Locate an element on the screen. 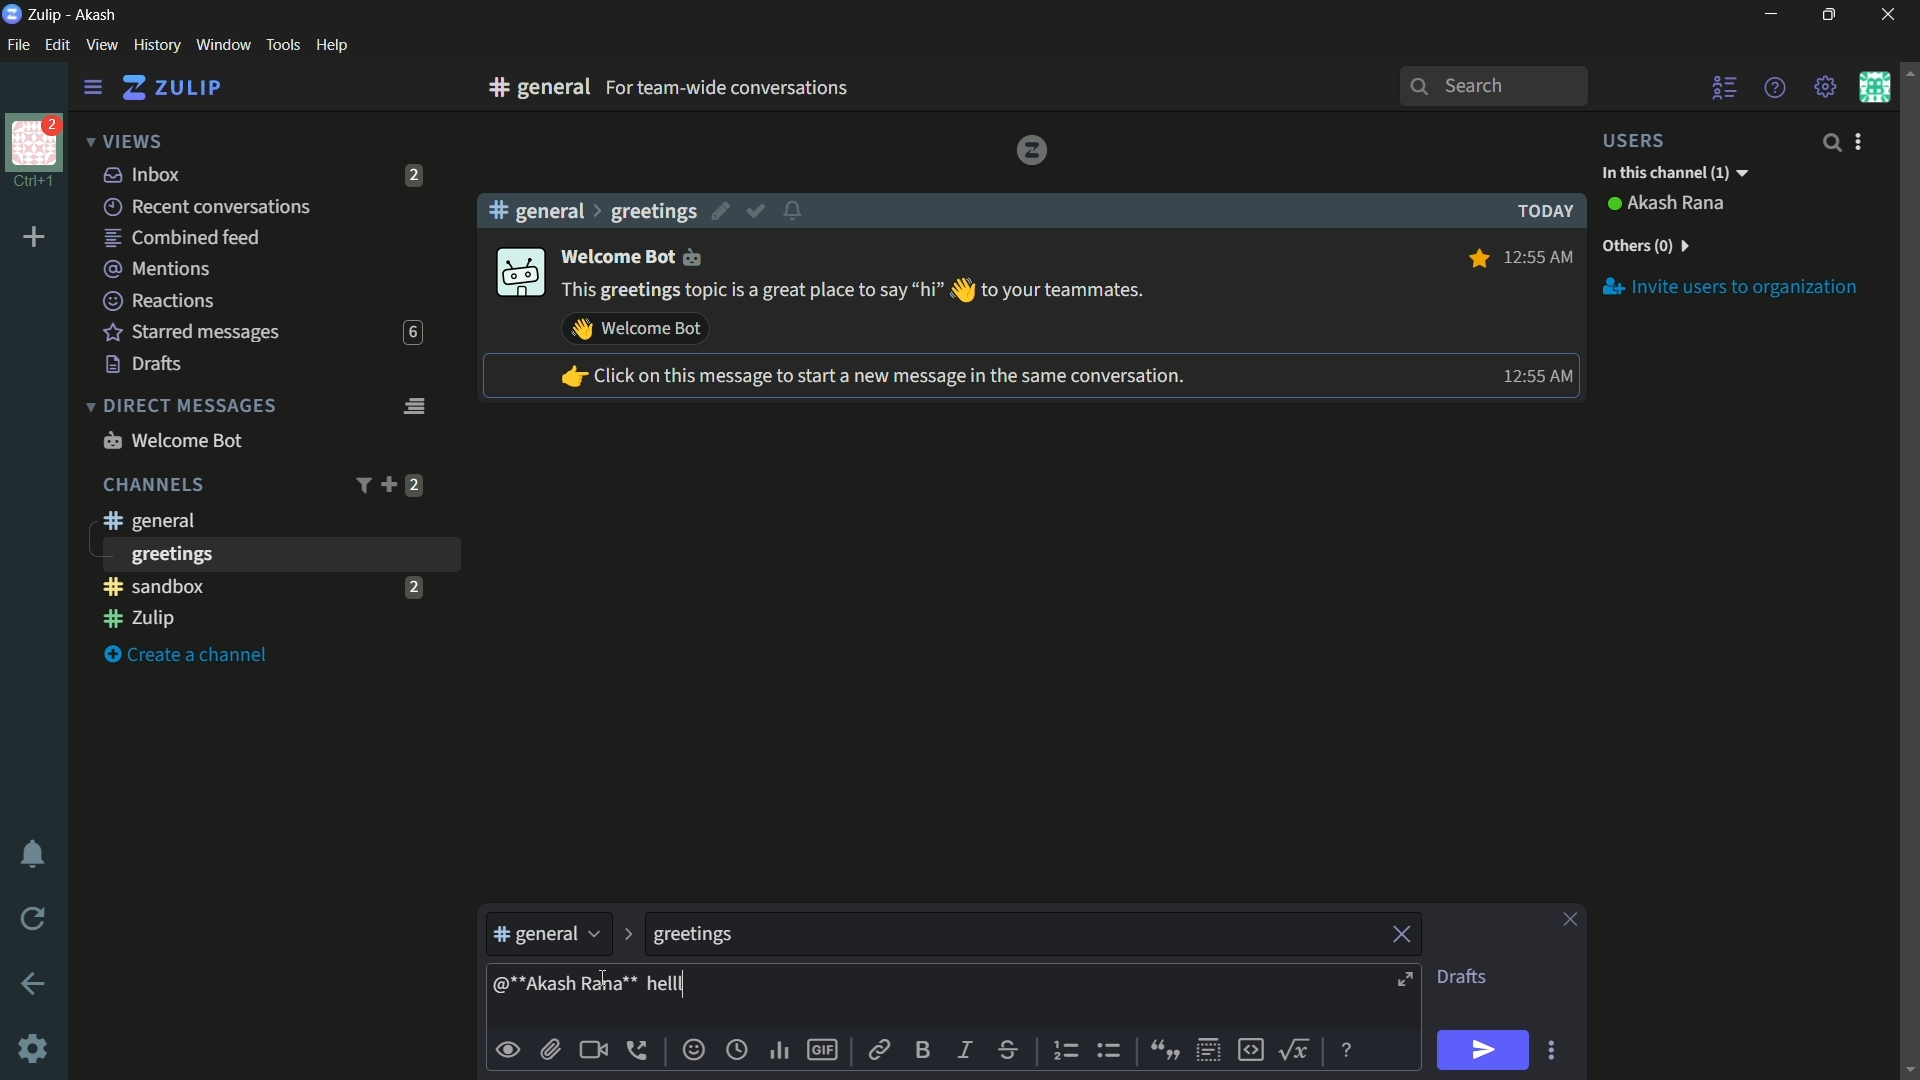  underordered list is located at coordinates (1108, 1048).